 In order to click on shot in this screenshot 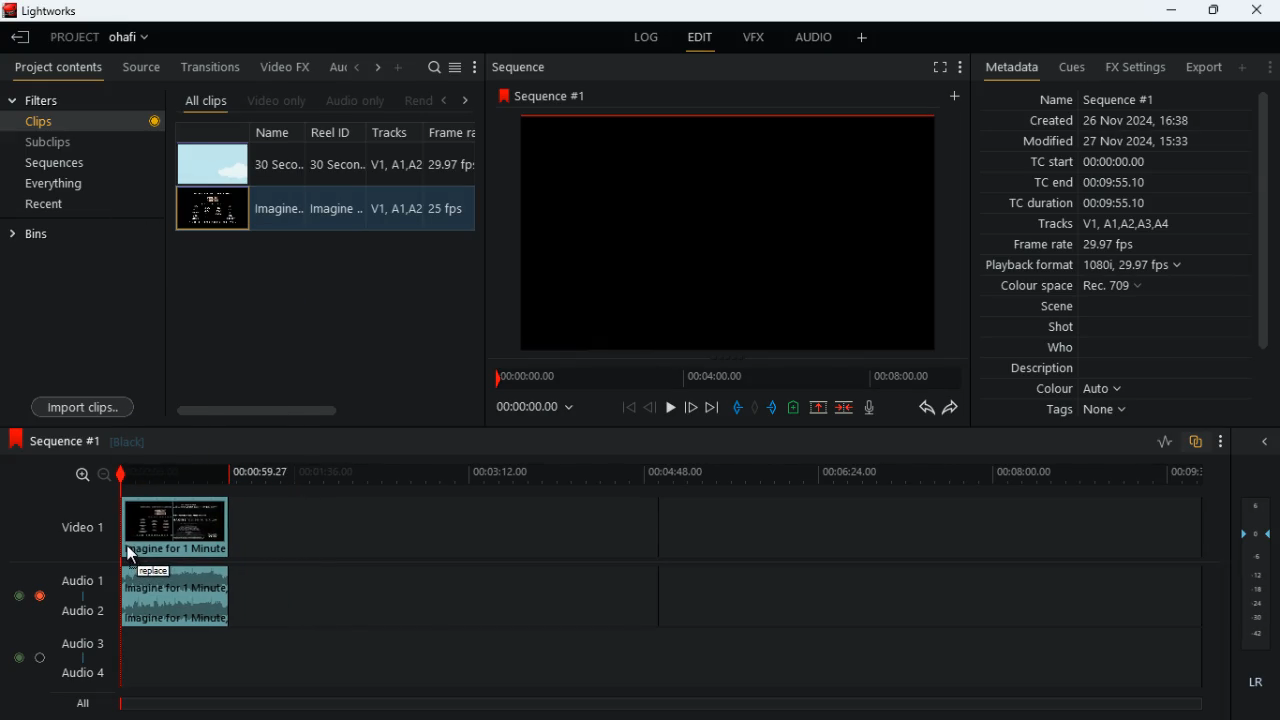, I will do `click(1061, 328)`.